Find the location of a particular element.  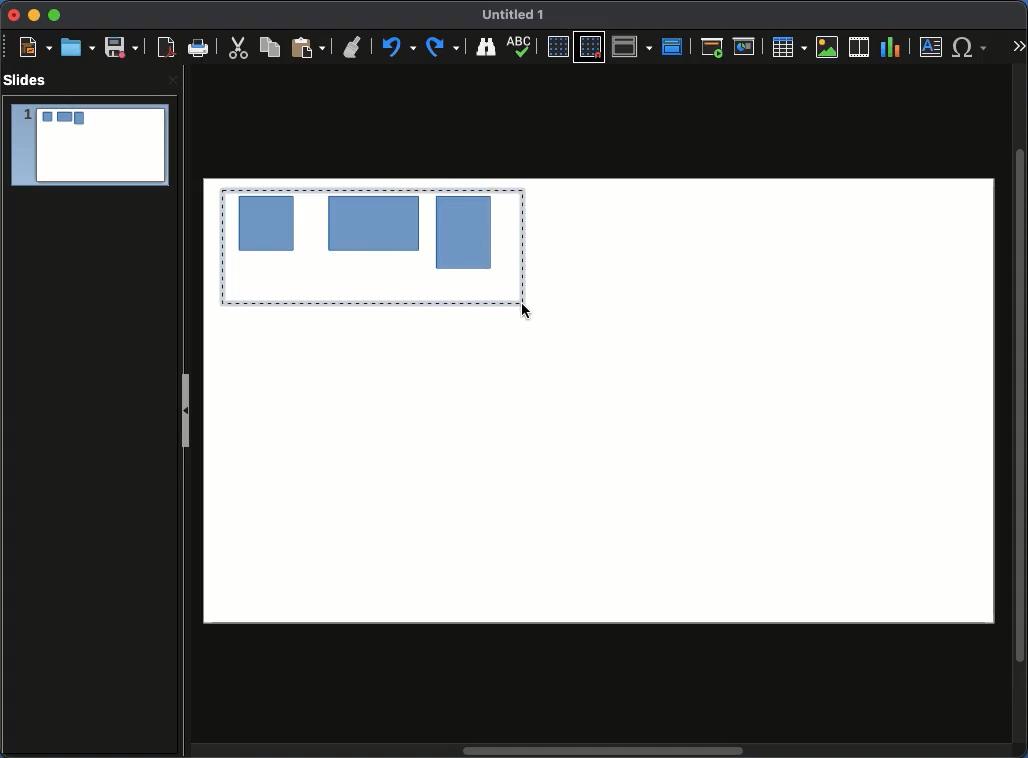

Start from current slide is located at coordinates (745, 45).